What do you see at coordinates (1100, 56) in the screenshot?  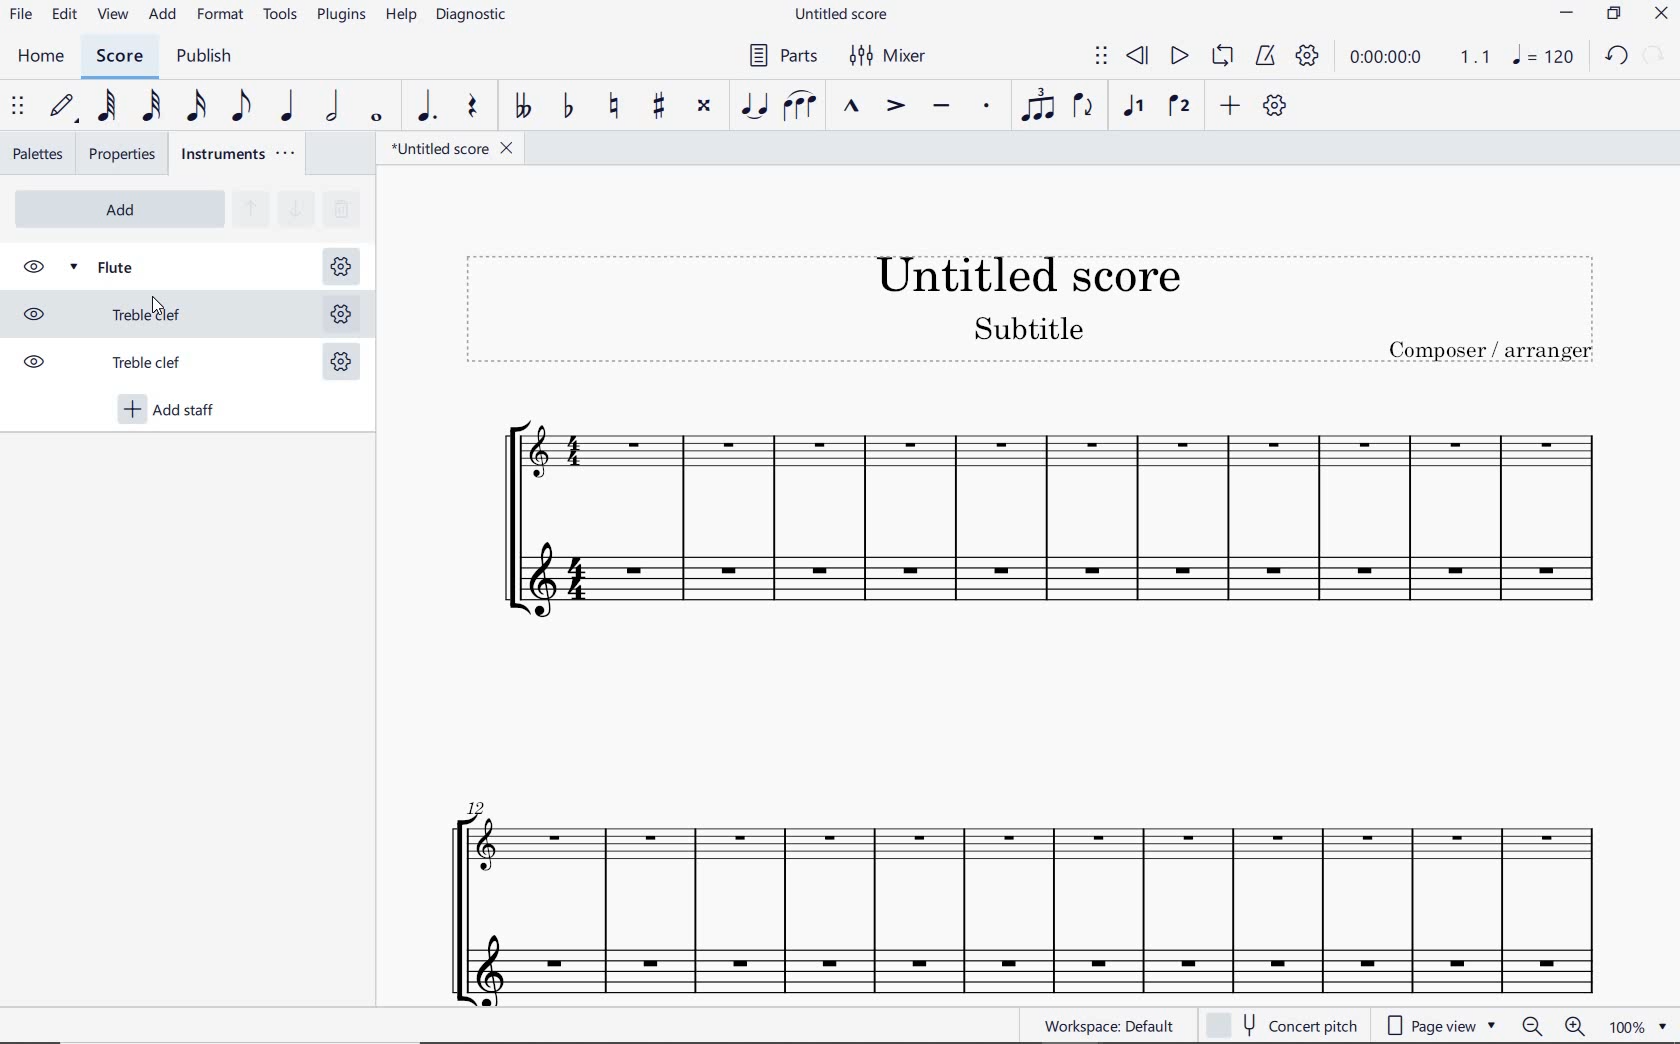 I see `SELECT TO MOVE` at bounding box center [1100, 56].